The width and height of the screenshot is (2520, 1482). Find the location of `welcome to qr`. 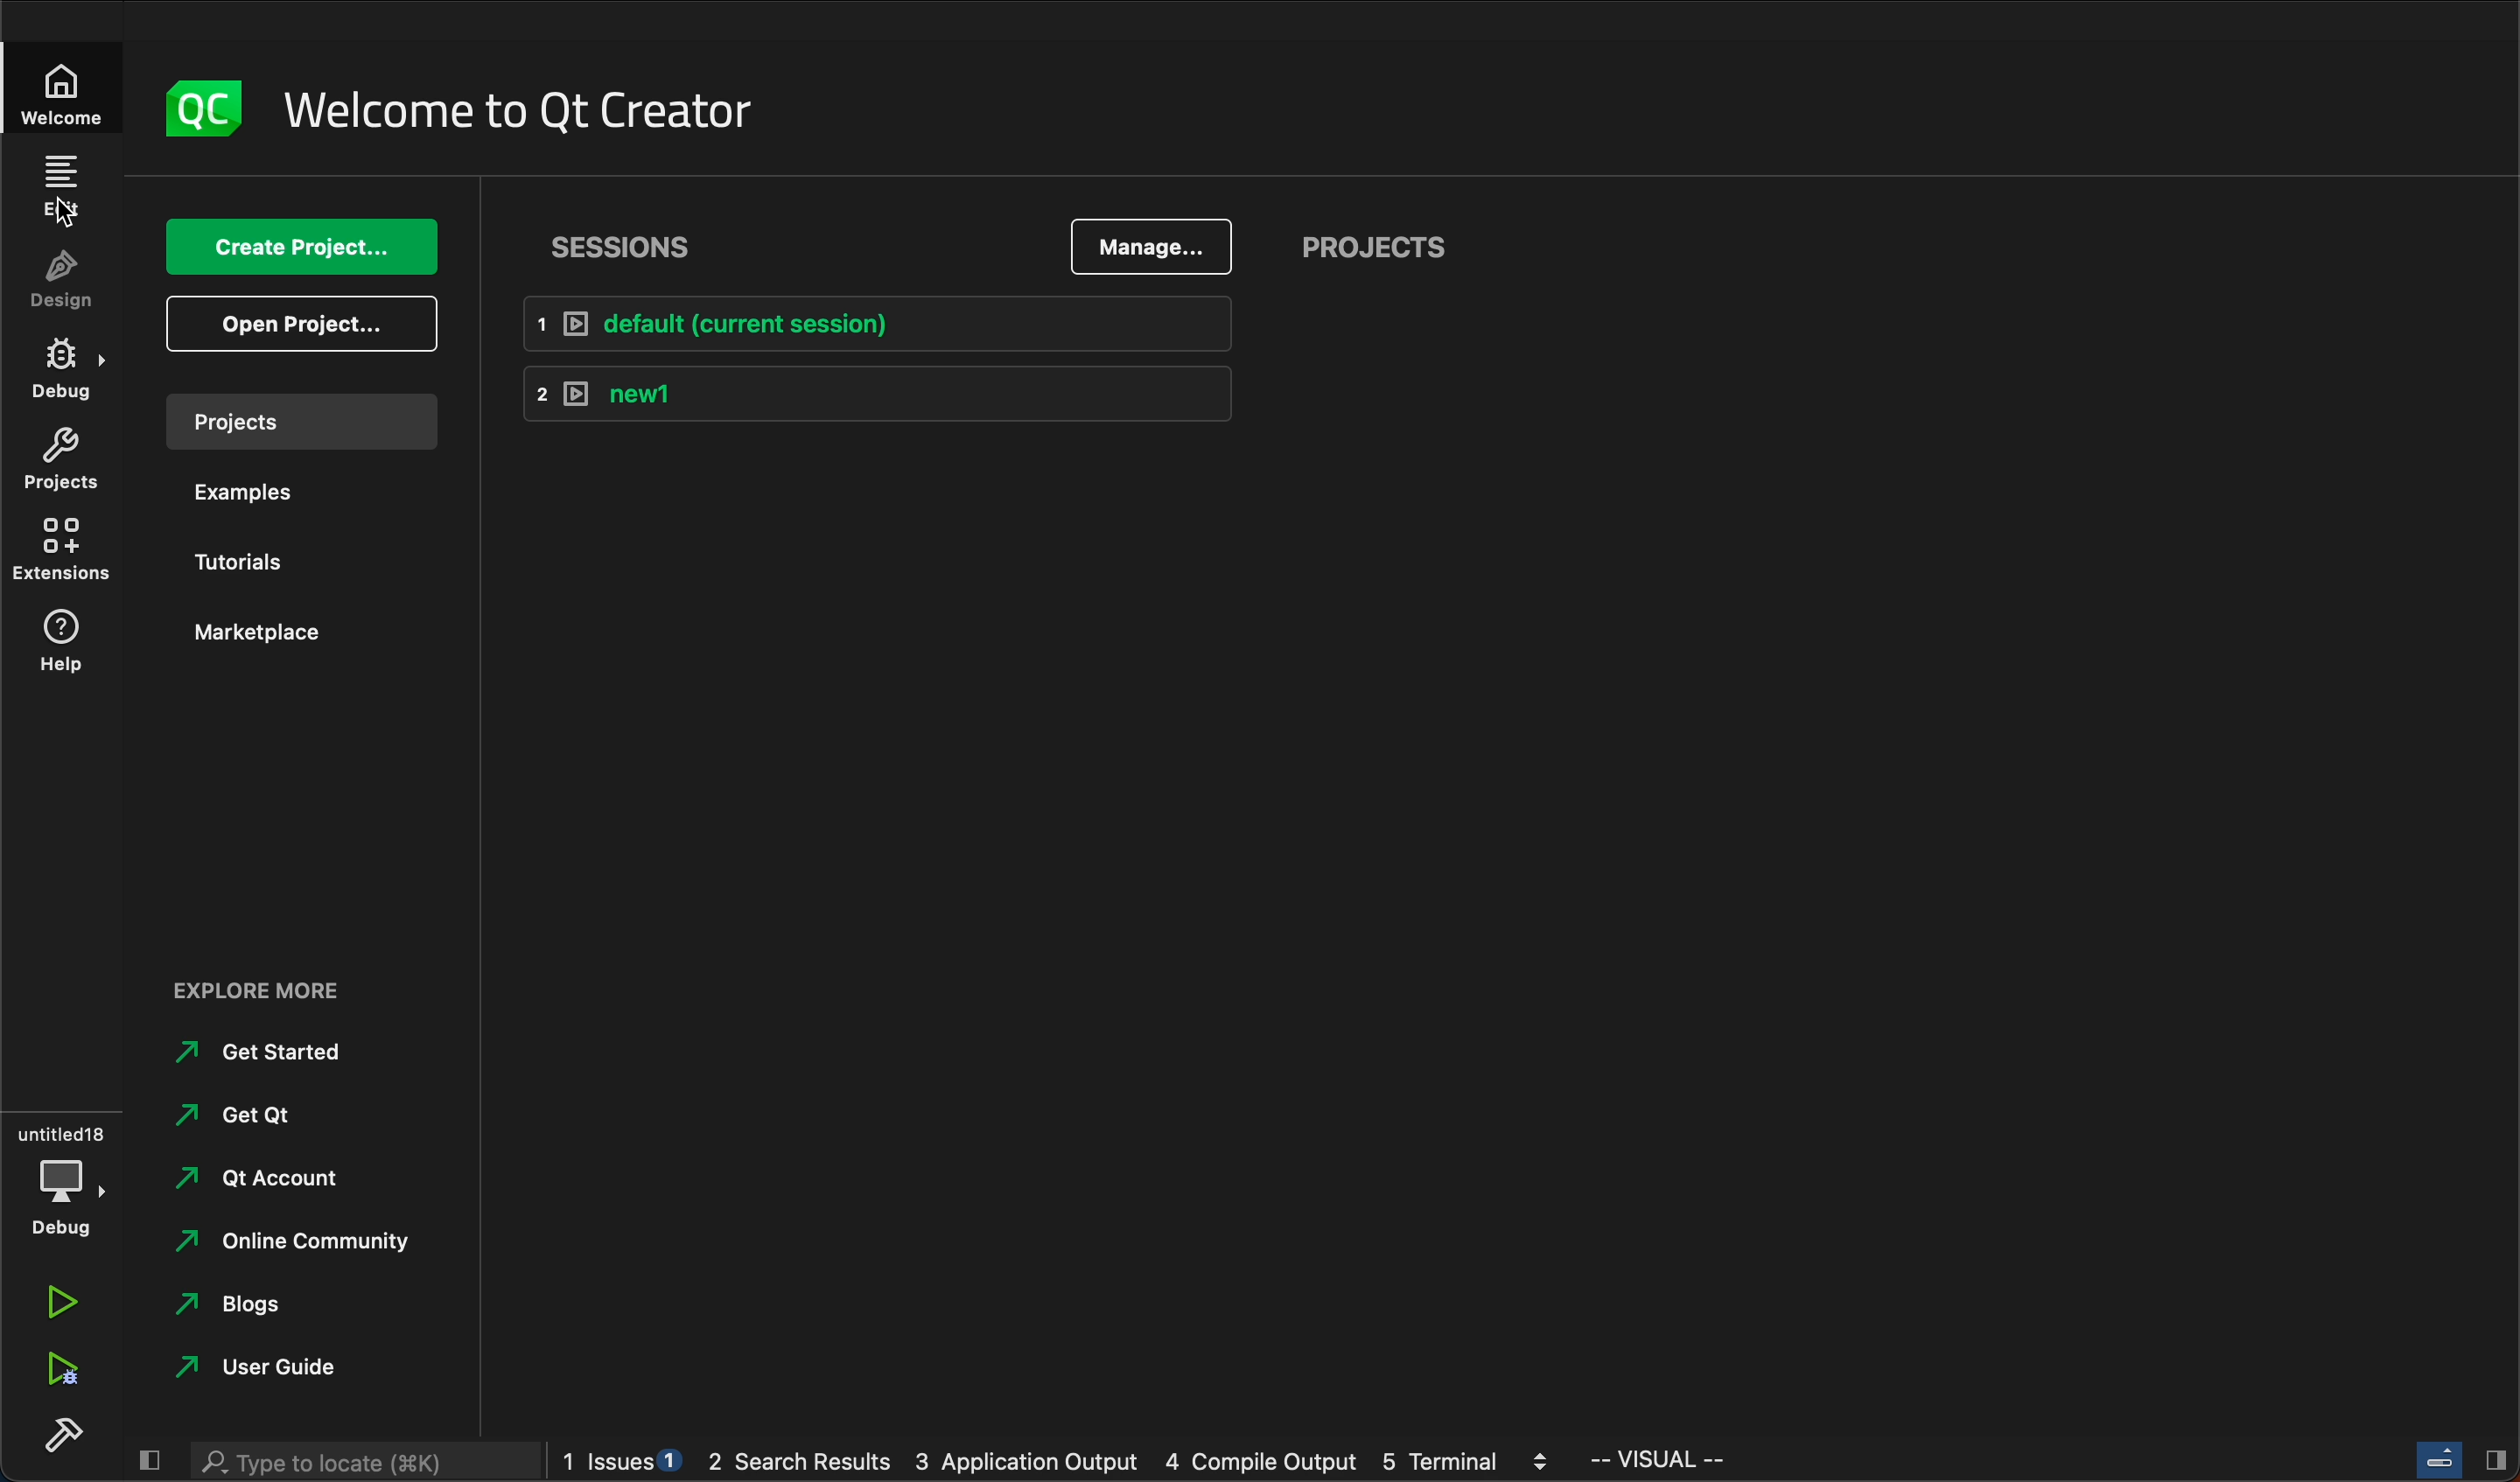

welcome to qr is located at coordinates (508, 108).